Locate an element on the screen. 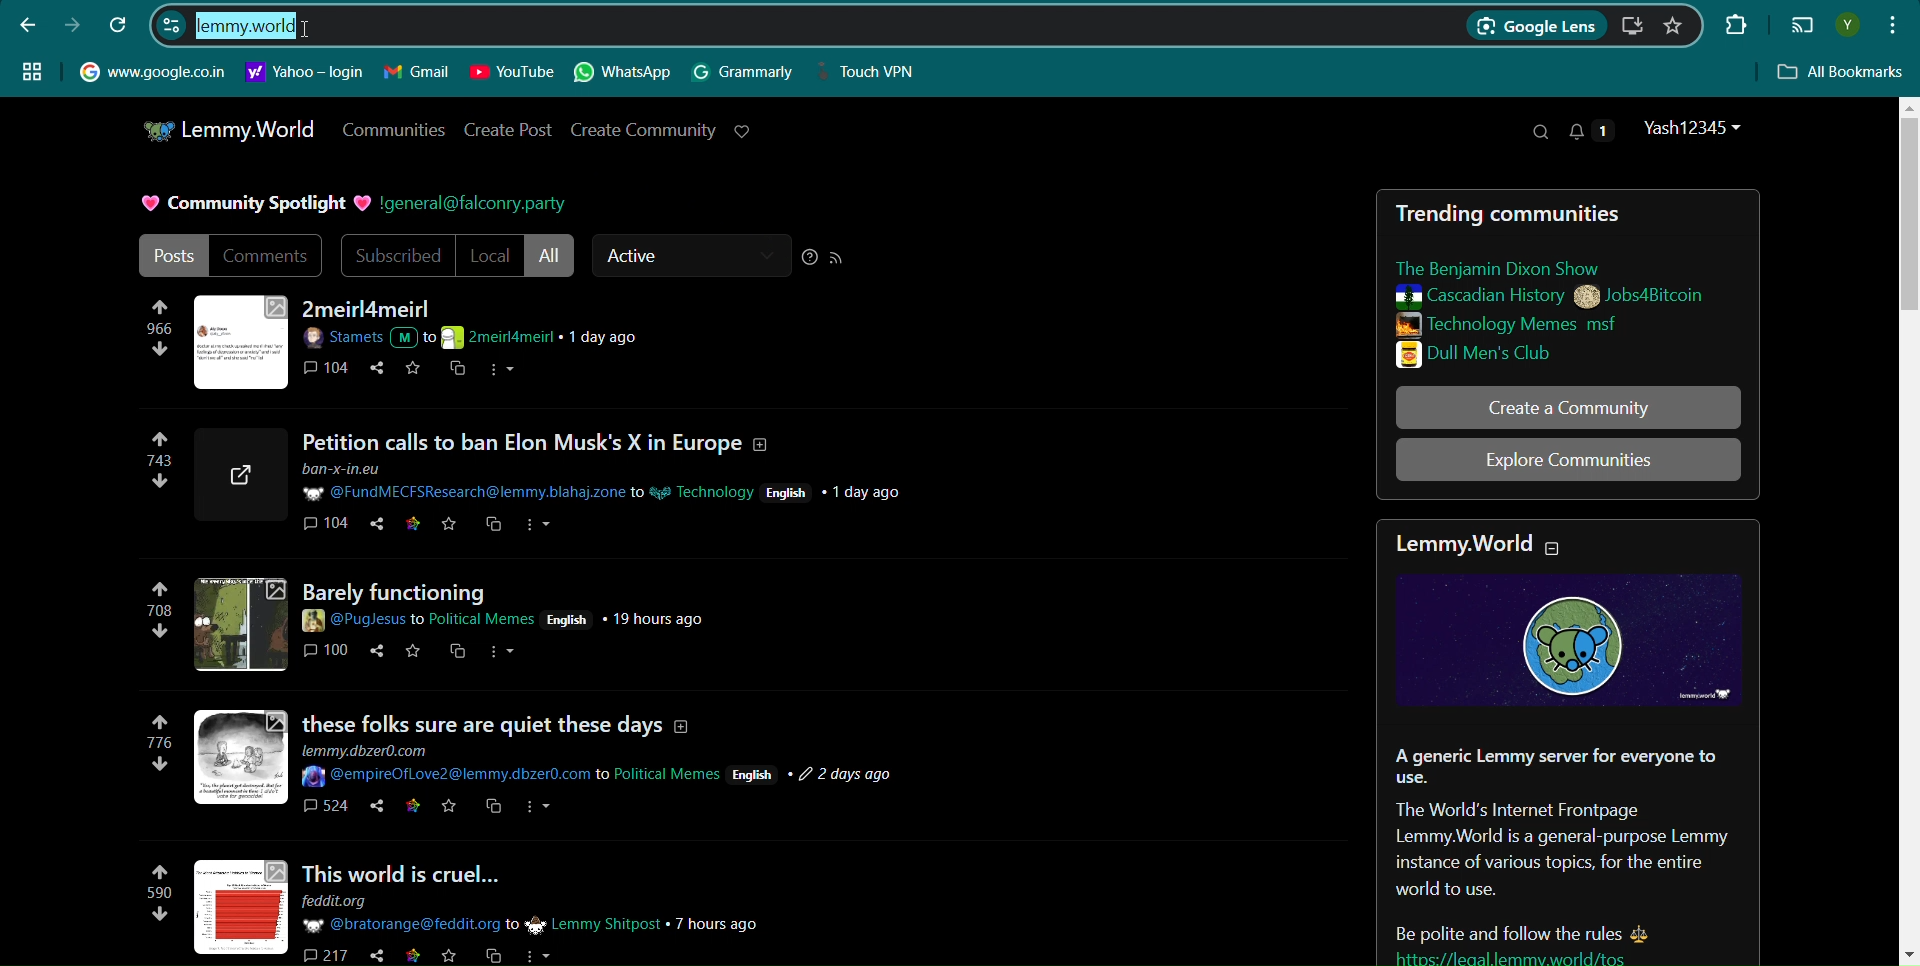 The image size is (1920, 966). Image is located at coordinates (1569, 639).